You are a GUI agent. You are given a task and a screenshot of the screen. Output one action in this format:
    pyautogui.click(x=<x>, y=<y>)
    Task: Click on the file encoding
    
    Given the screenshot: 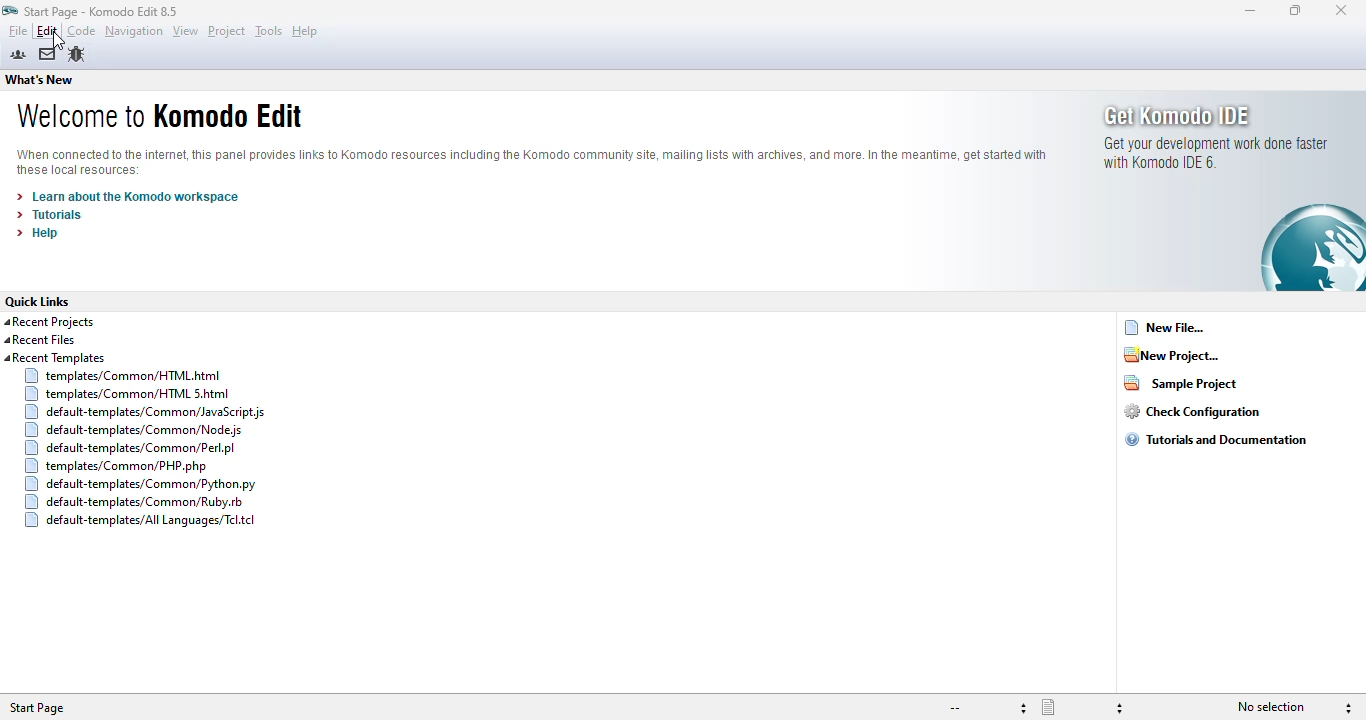 What is the action you would take?
    pyautogui.click(x=987, y=708)
    